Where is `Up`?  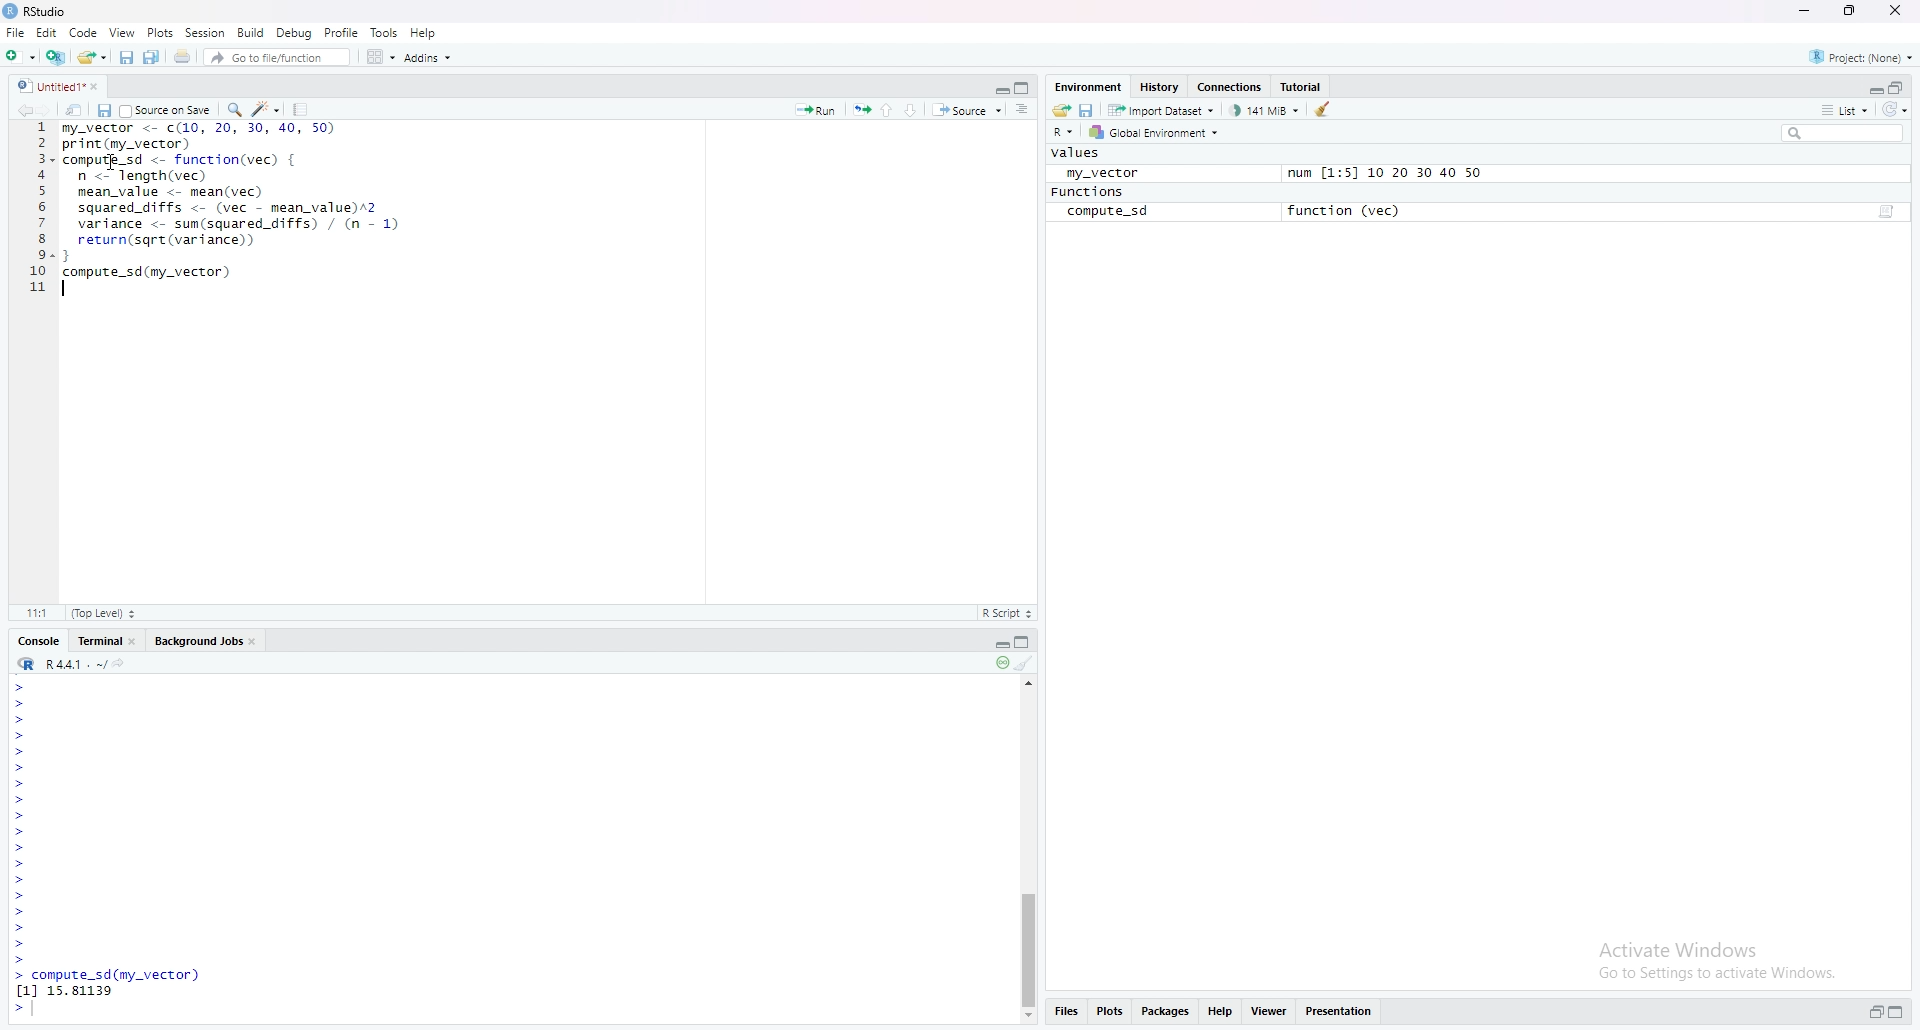
Up is located at coordinates (1031, 681).